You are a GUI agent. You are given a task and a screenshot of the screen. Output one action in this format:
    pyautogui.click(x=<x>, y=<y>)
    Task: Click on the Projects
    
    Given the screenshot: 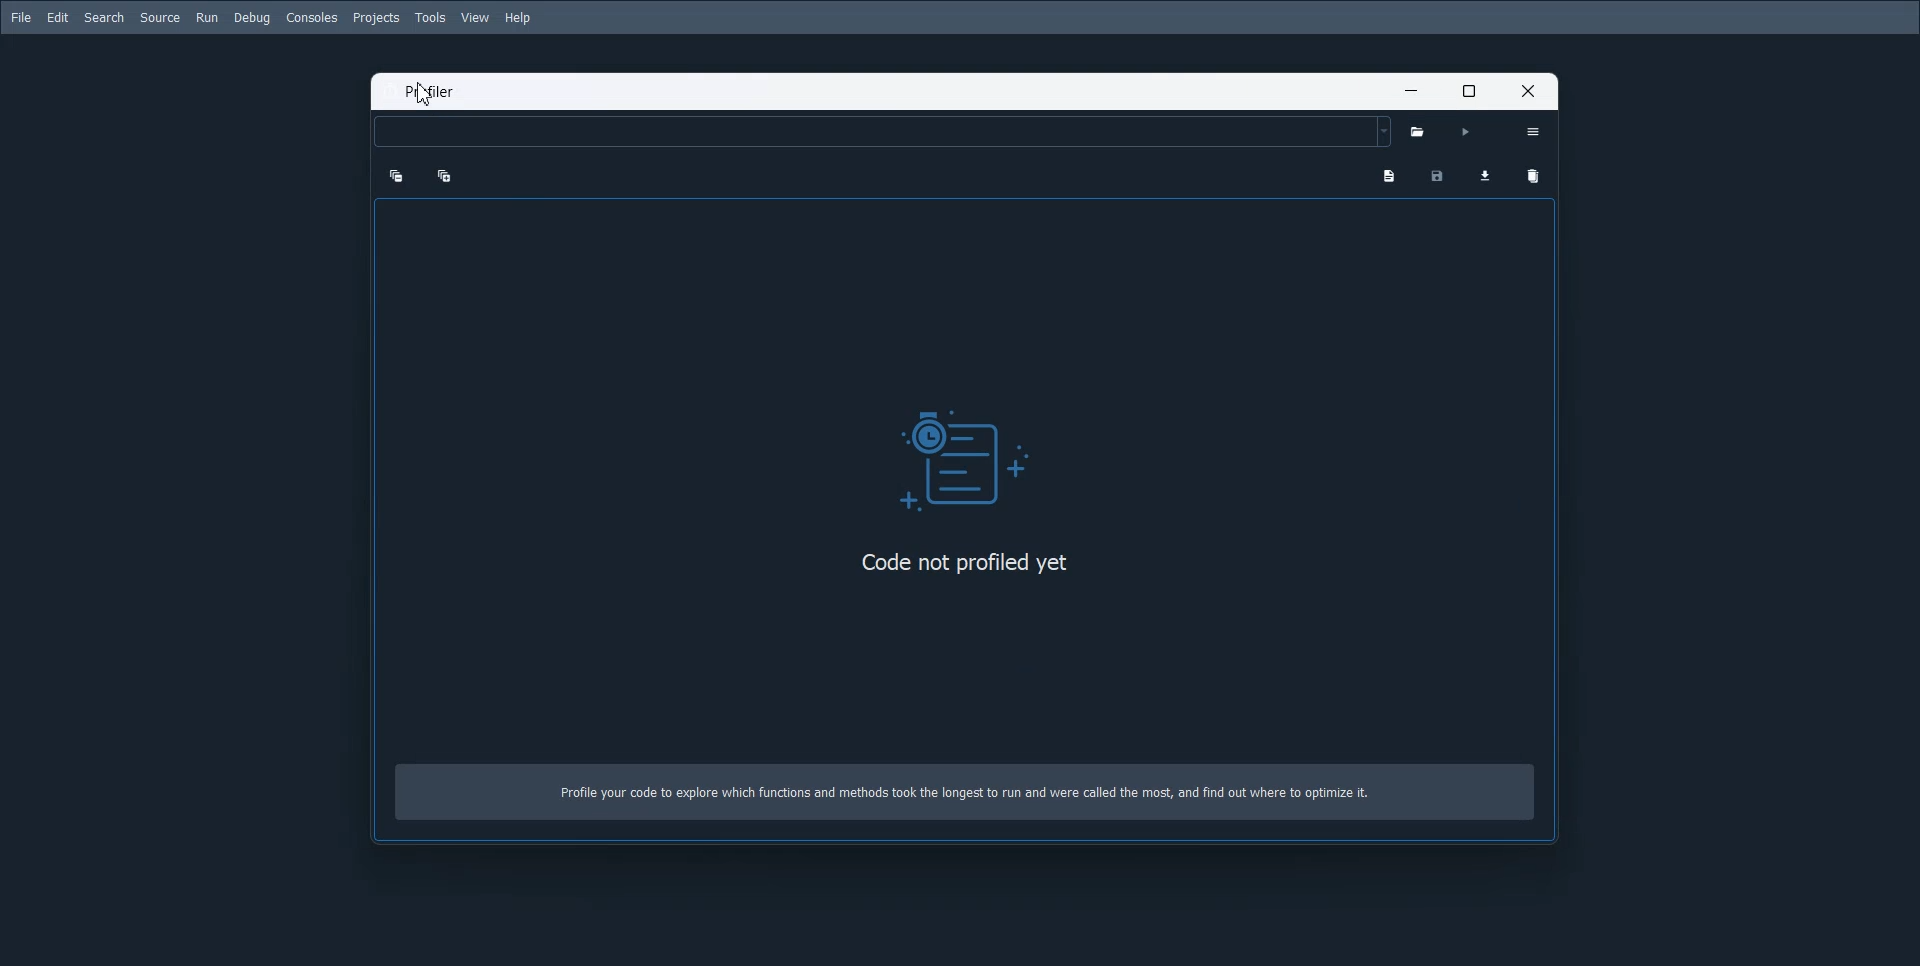 What is the action you would take?
    pyautogui.click(x=375, y=18)
    